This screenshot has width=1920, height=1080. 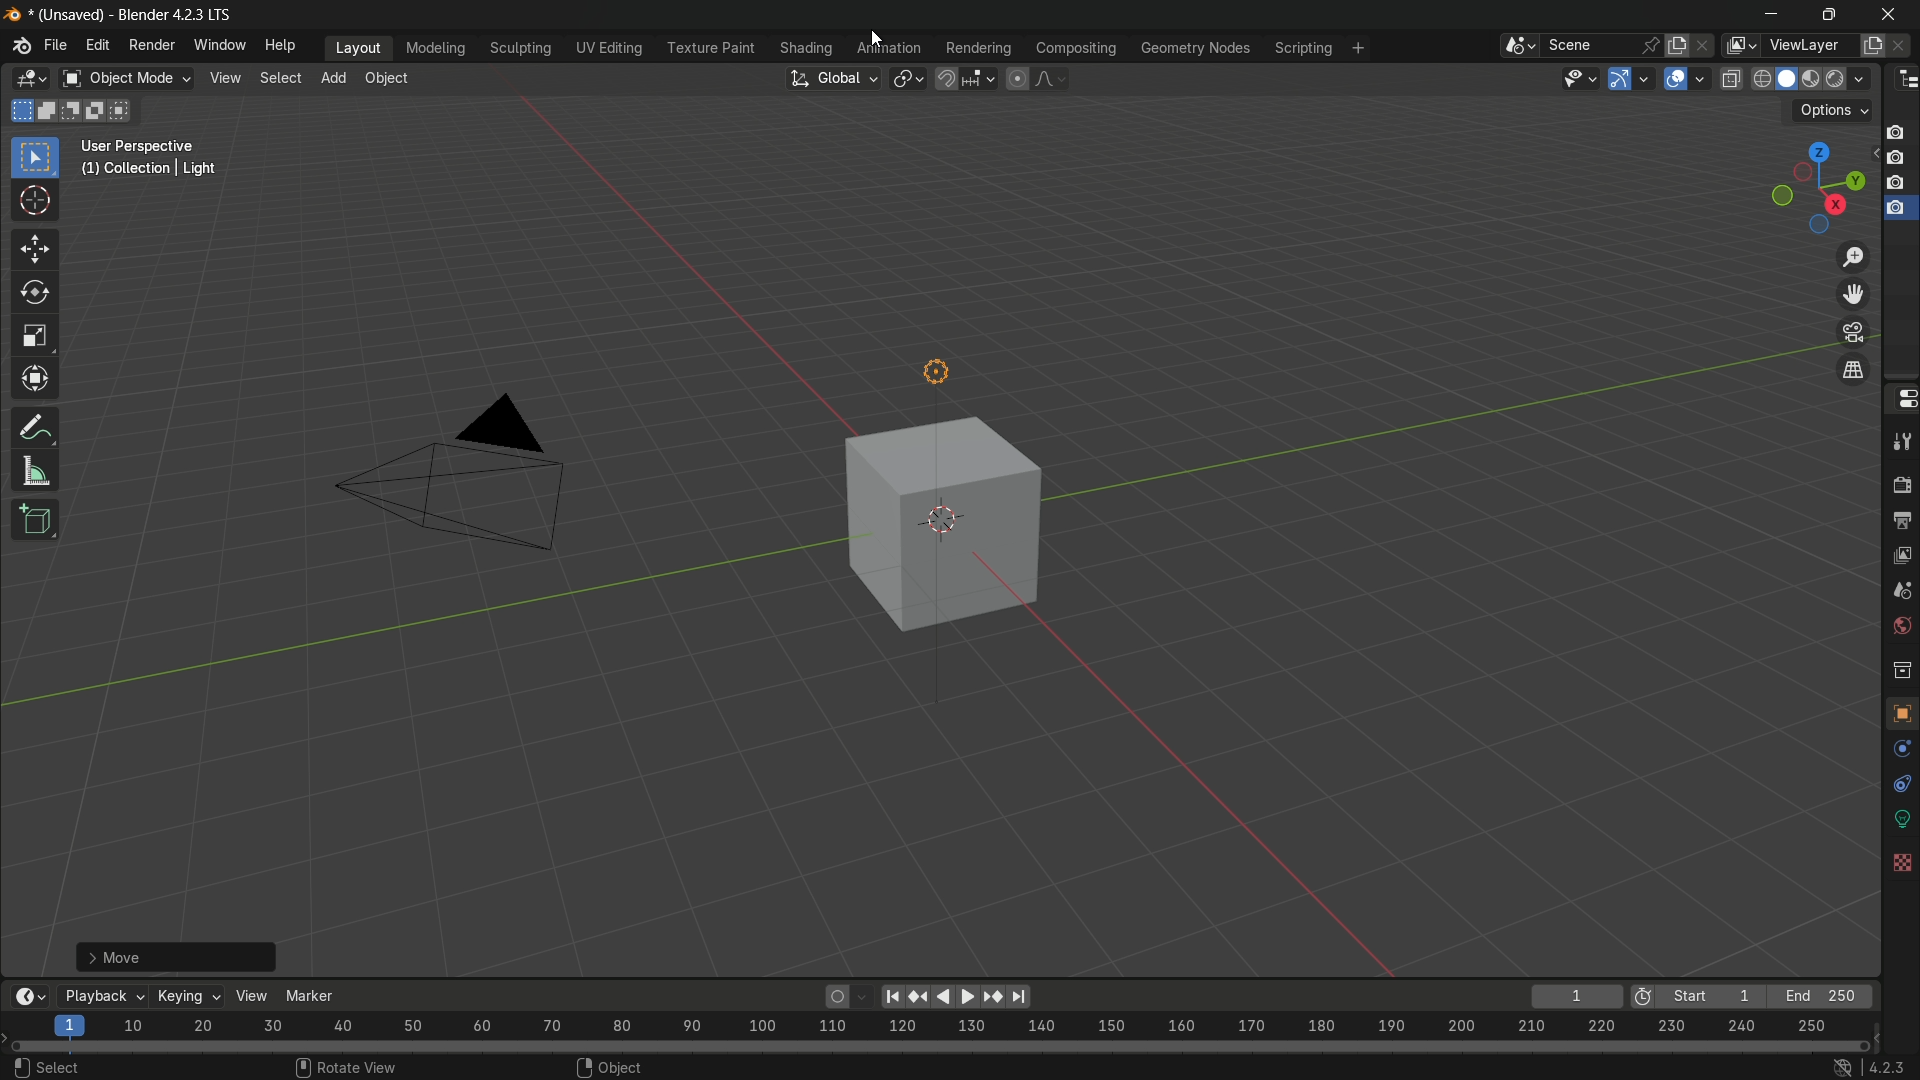 I want to click on switch current view, so click(x=1849, y=369).